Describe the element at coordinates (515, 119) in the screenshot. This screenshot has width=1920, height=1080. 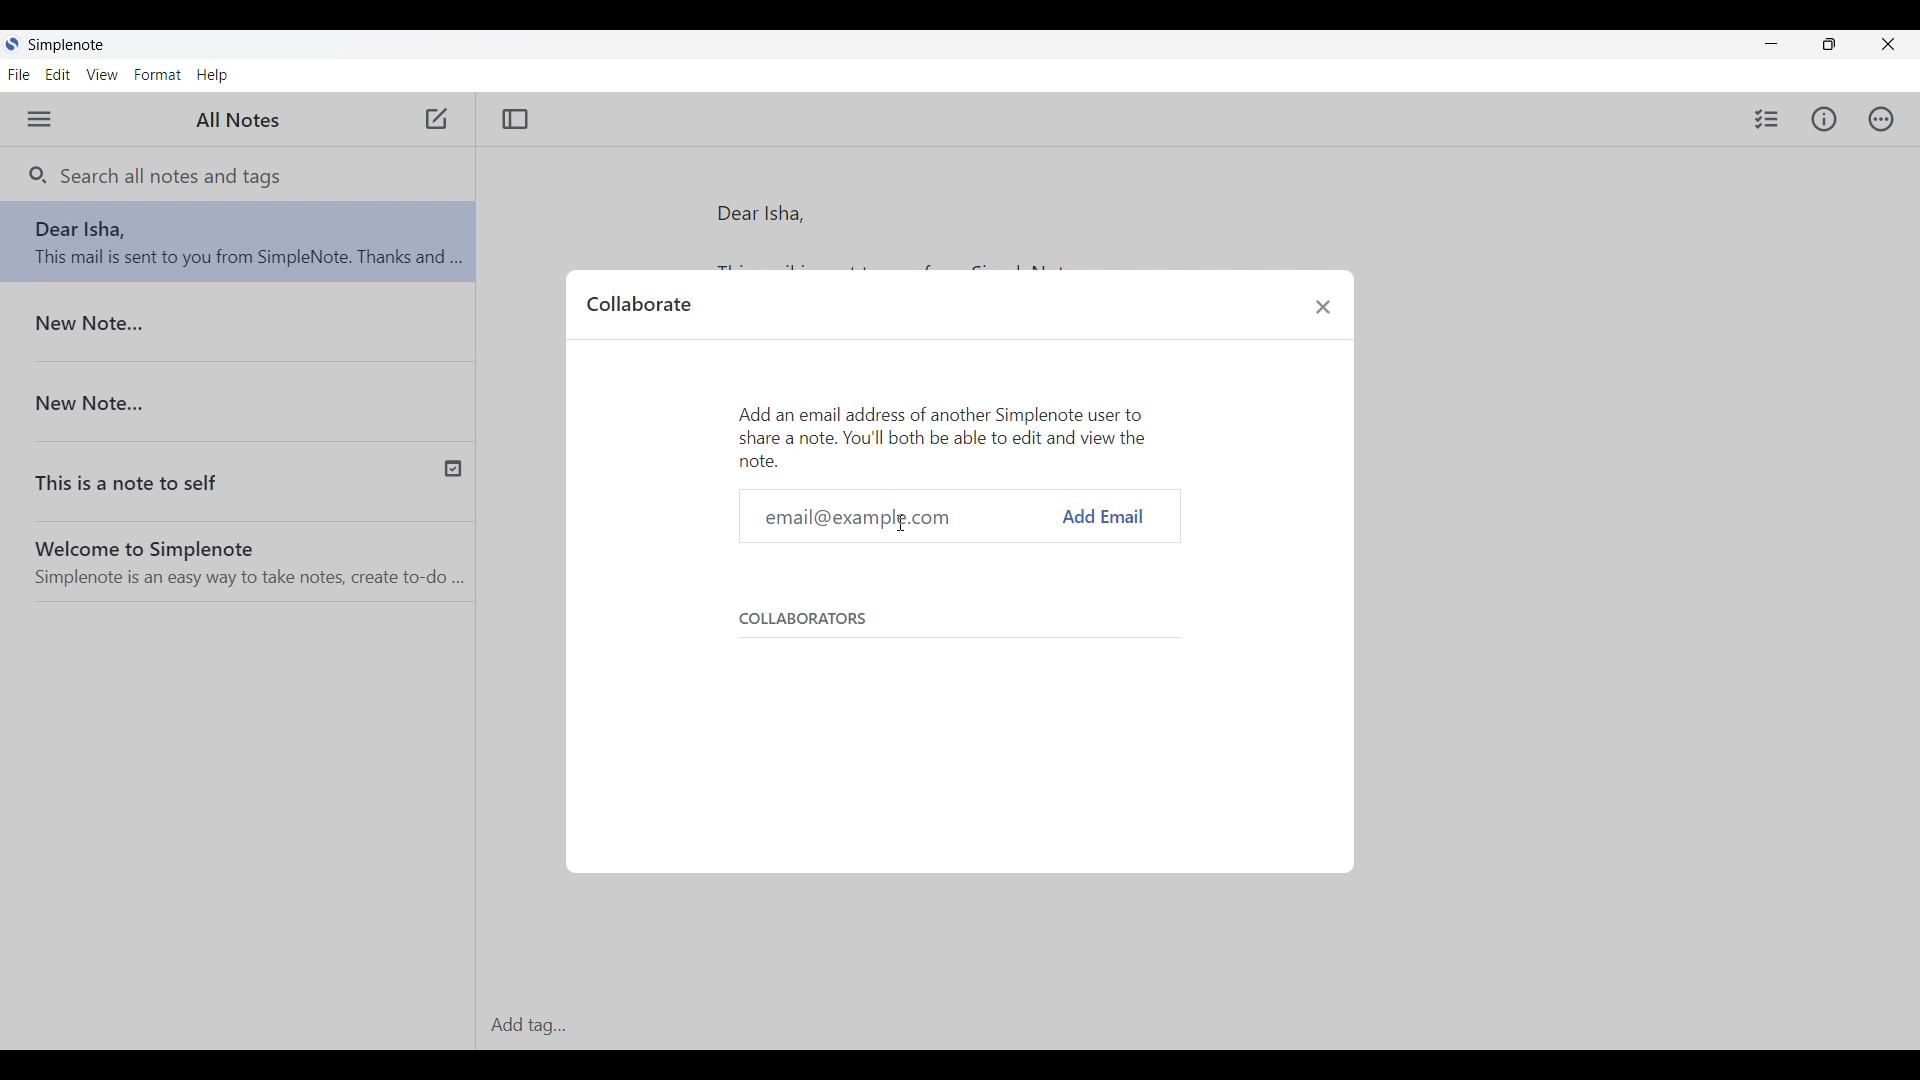
I see `Toggle focus mode` at that location.